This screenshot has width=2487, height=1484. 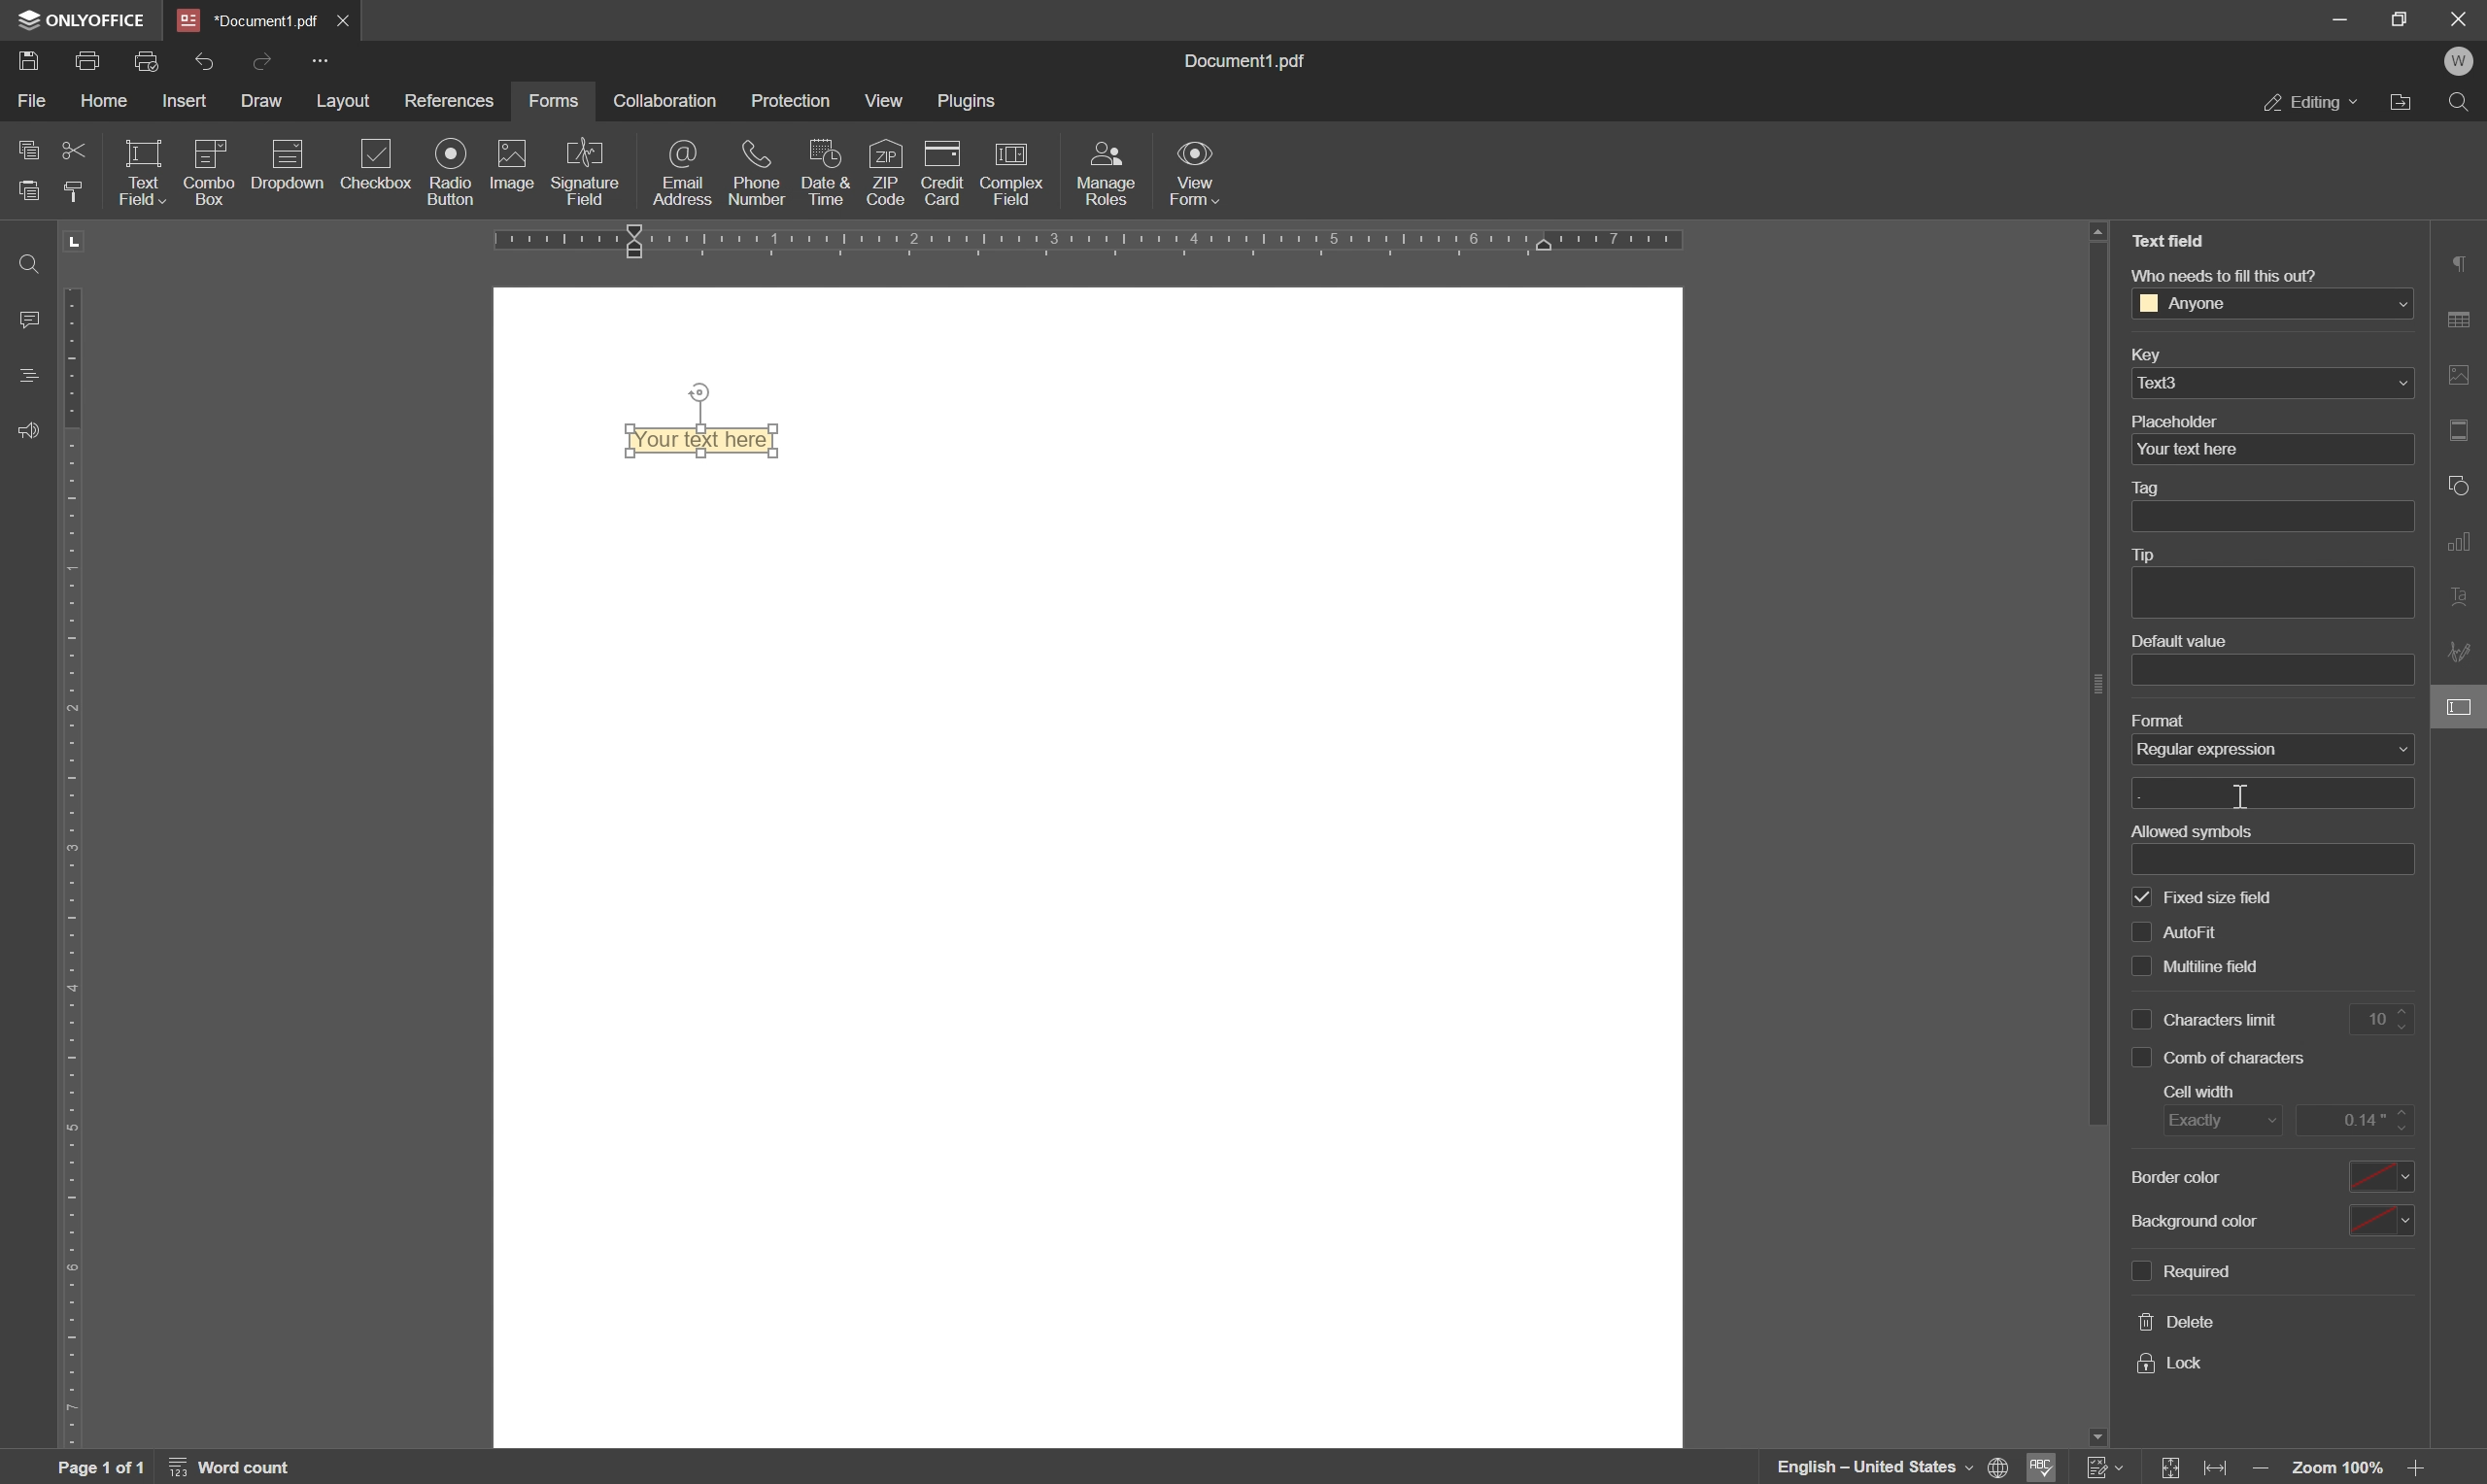 I want to click on track changes, so click(x=2105, y=1468).